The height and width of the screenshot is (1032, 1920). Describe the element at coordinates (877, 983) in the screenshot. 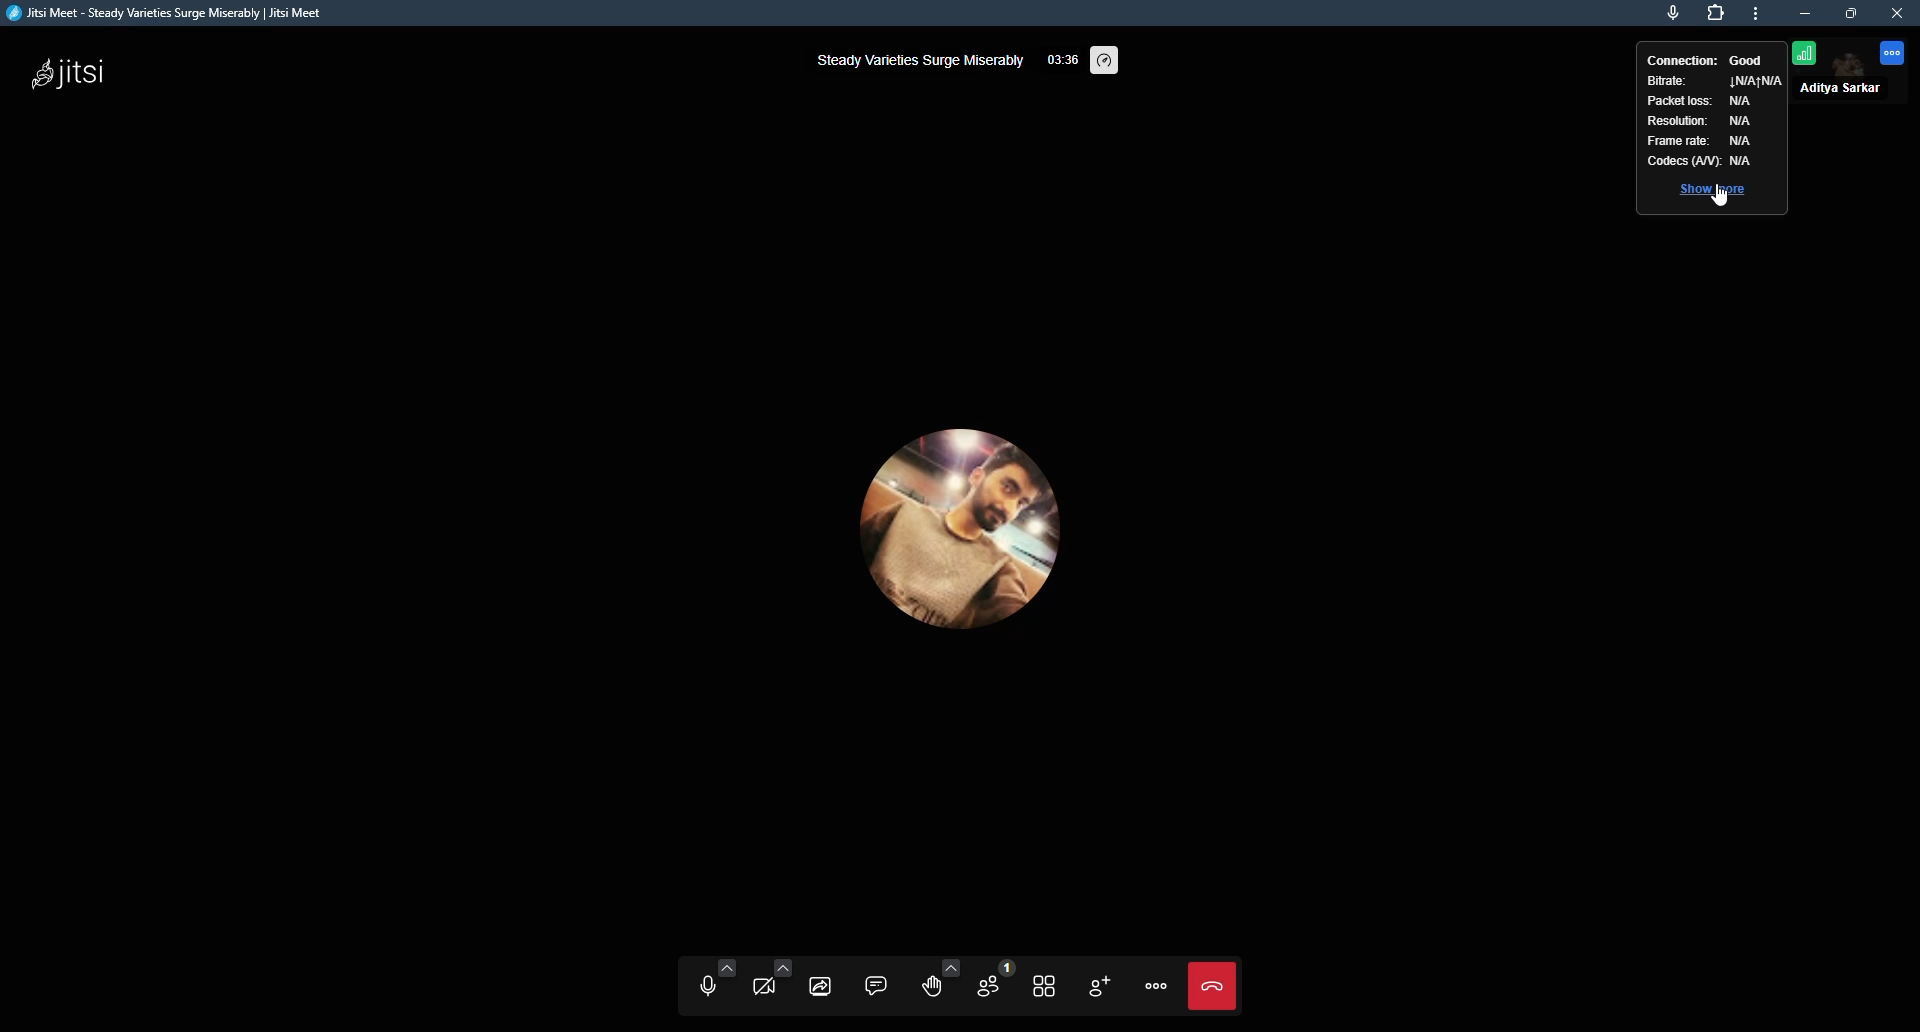

I see `open chat` at that location.